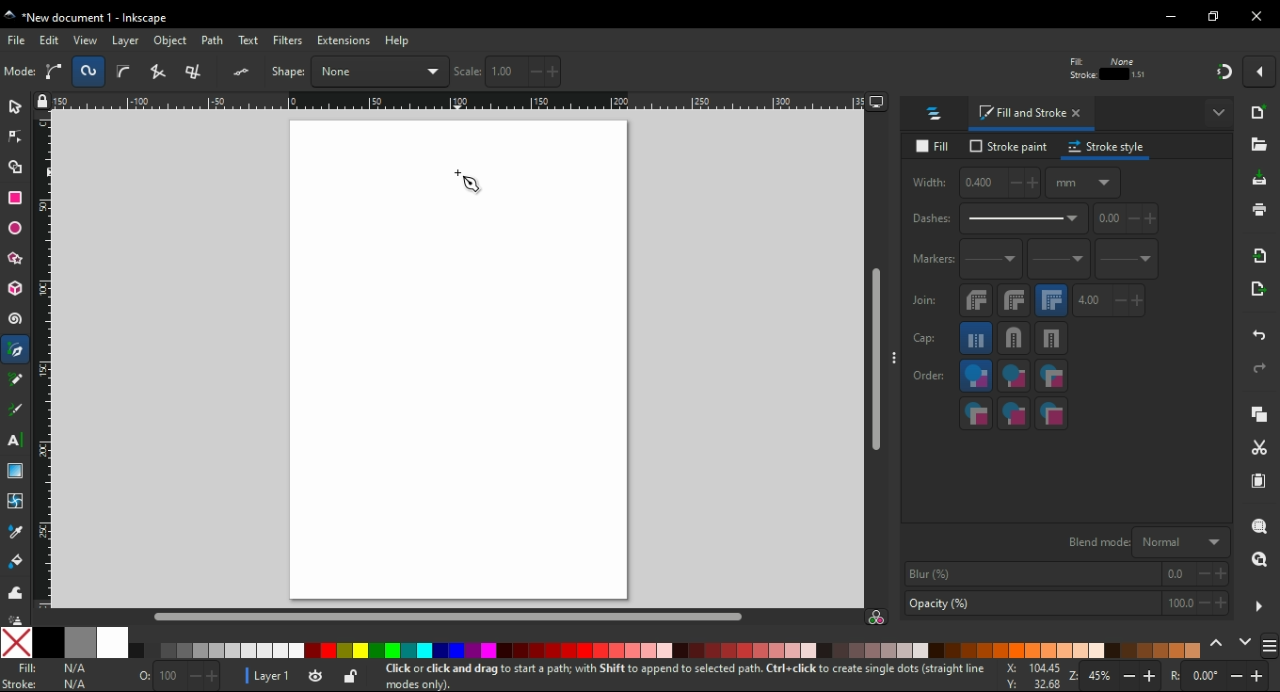  What do you see at coordinates (16, 135) in the screenshot?
I see `node tool` at bounding box center [16, 135].